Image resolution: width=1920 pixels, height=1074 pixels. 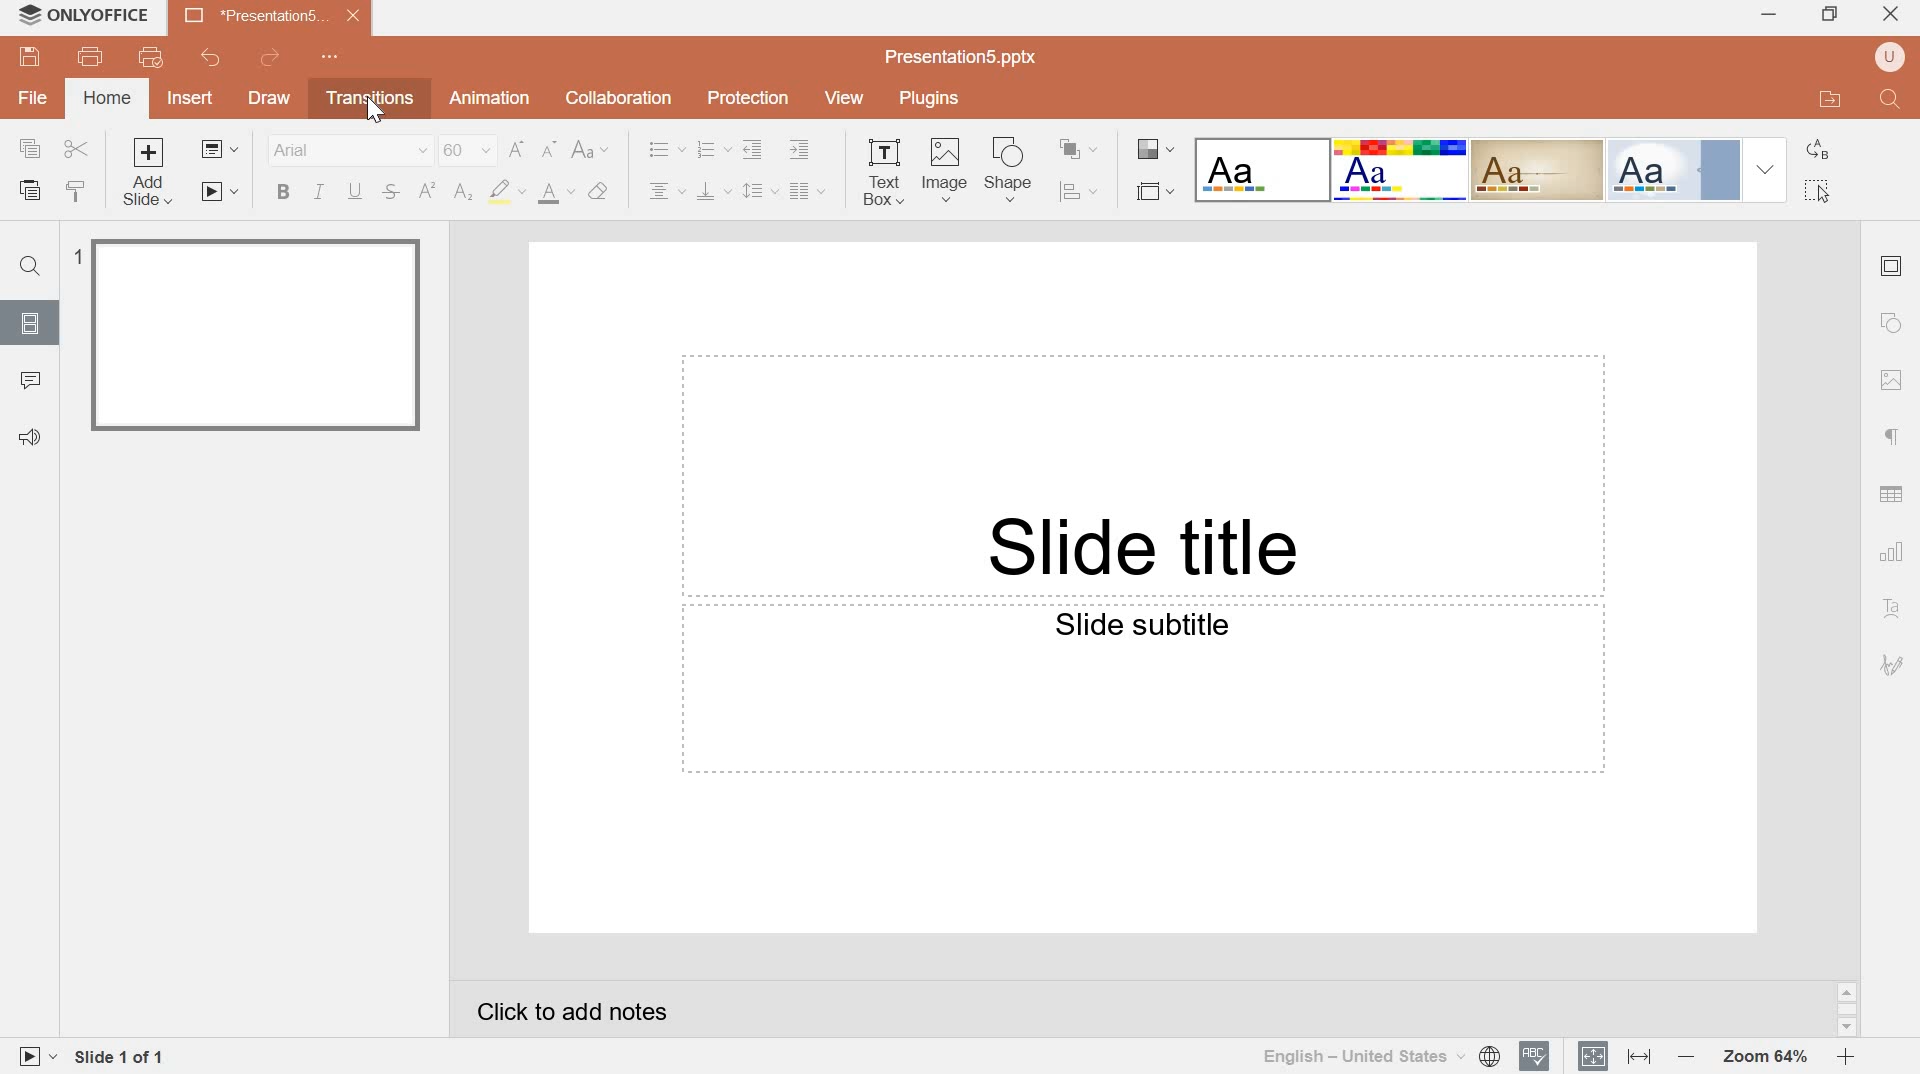 I want to click on undo, so click(x=208, y=56).